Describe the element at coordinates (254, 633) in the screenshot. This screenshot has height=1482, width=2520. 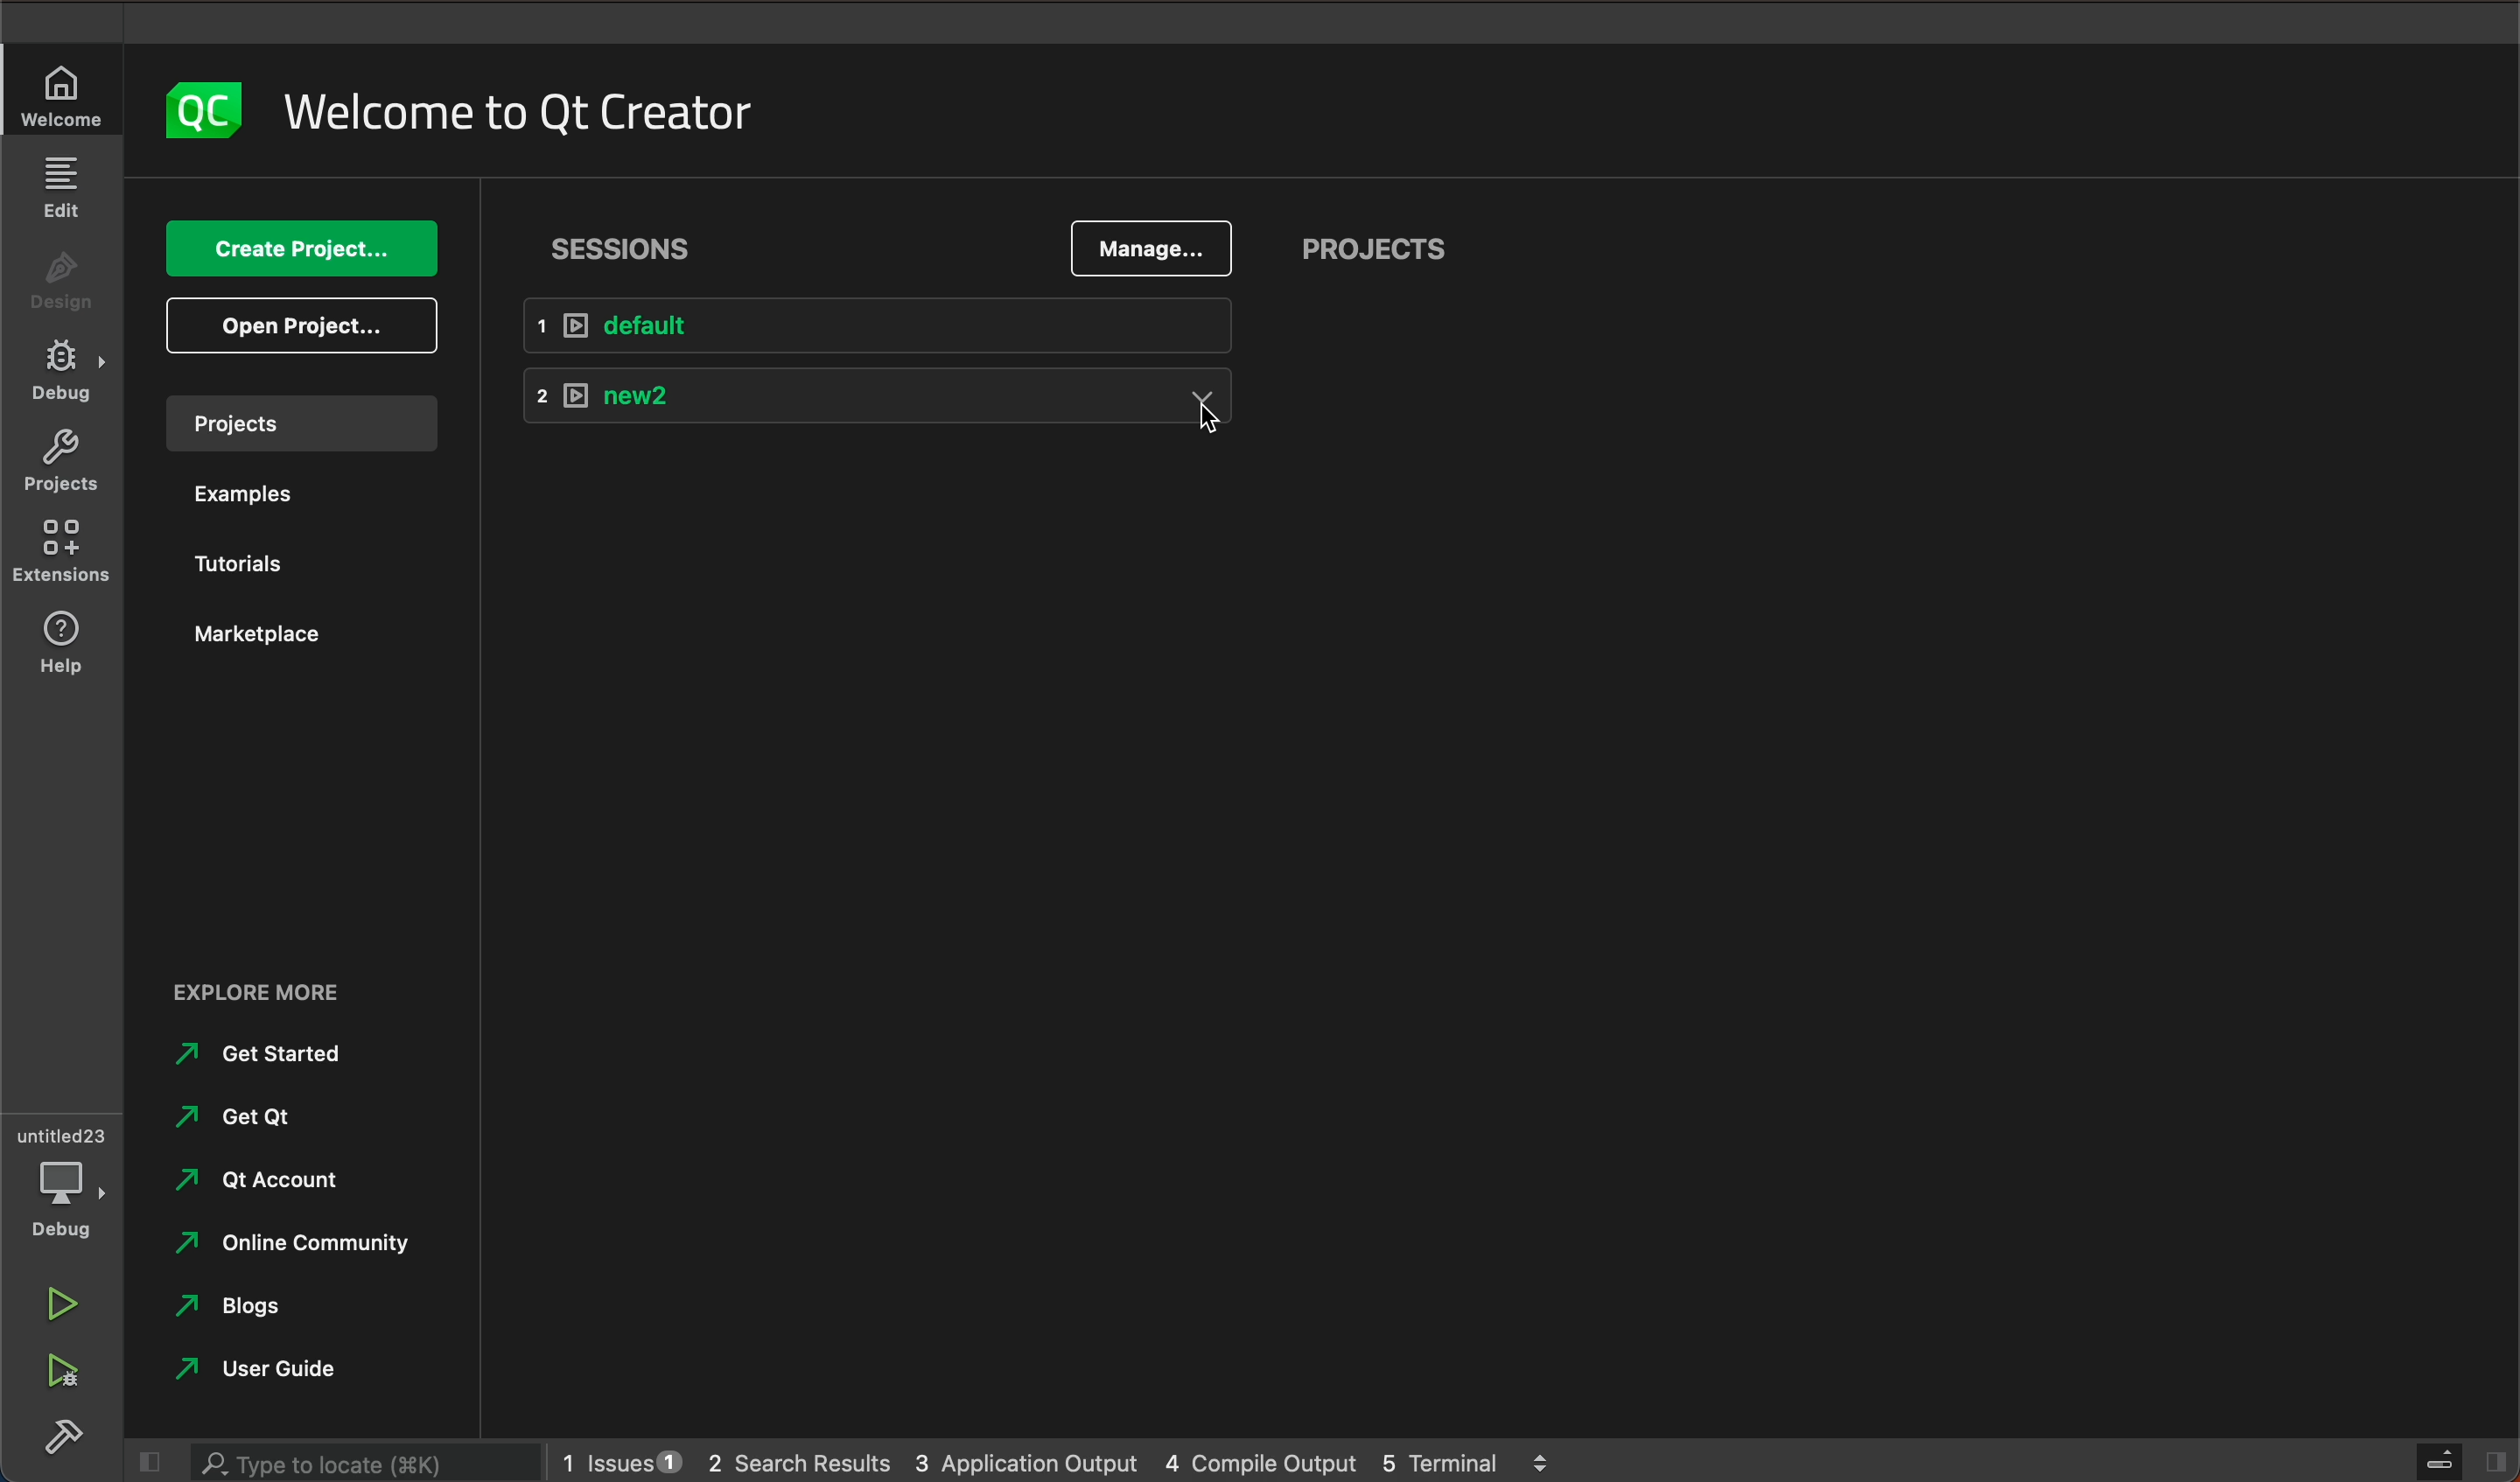
I see `marketplace` at that location.